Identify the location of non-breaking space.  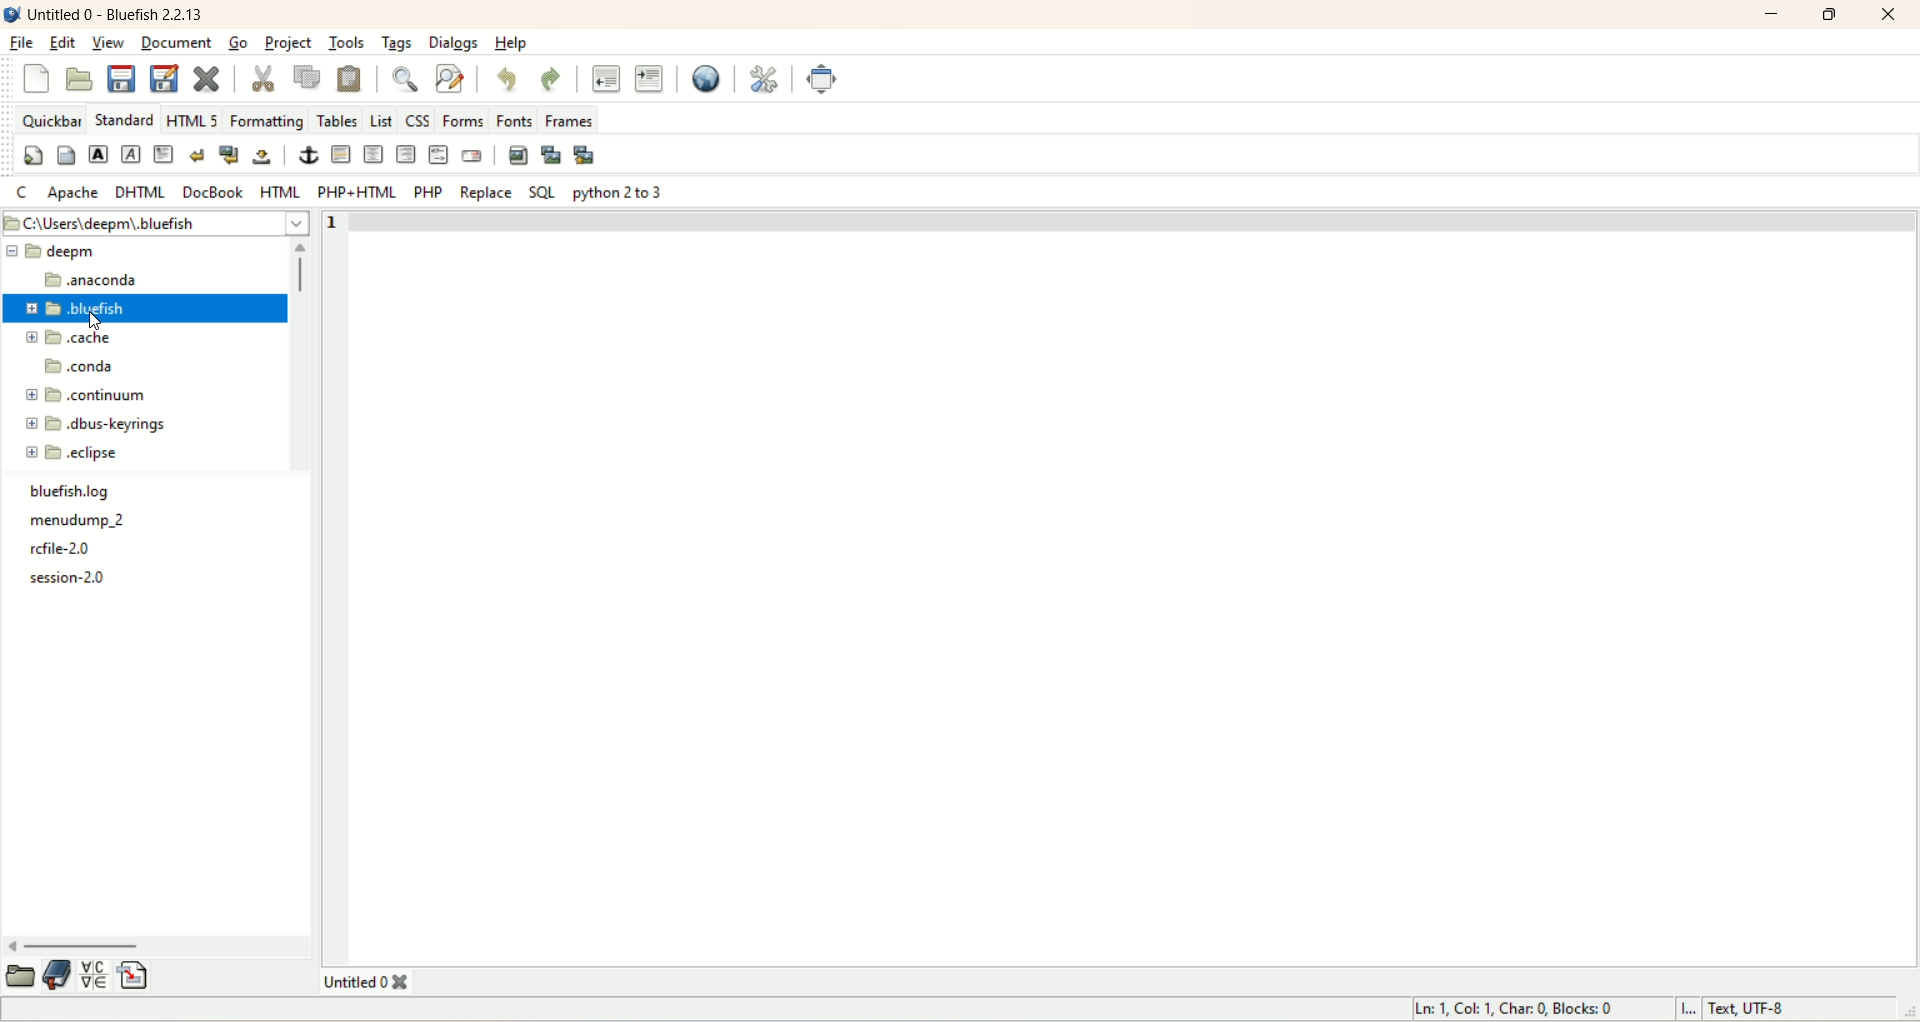
(265, 156).